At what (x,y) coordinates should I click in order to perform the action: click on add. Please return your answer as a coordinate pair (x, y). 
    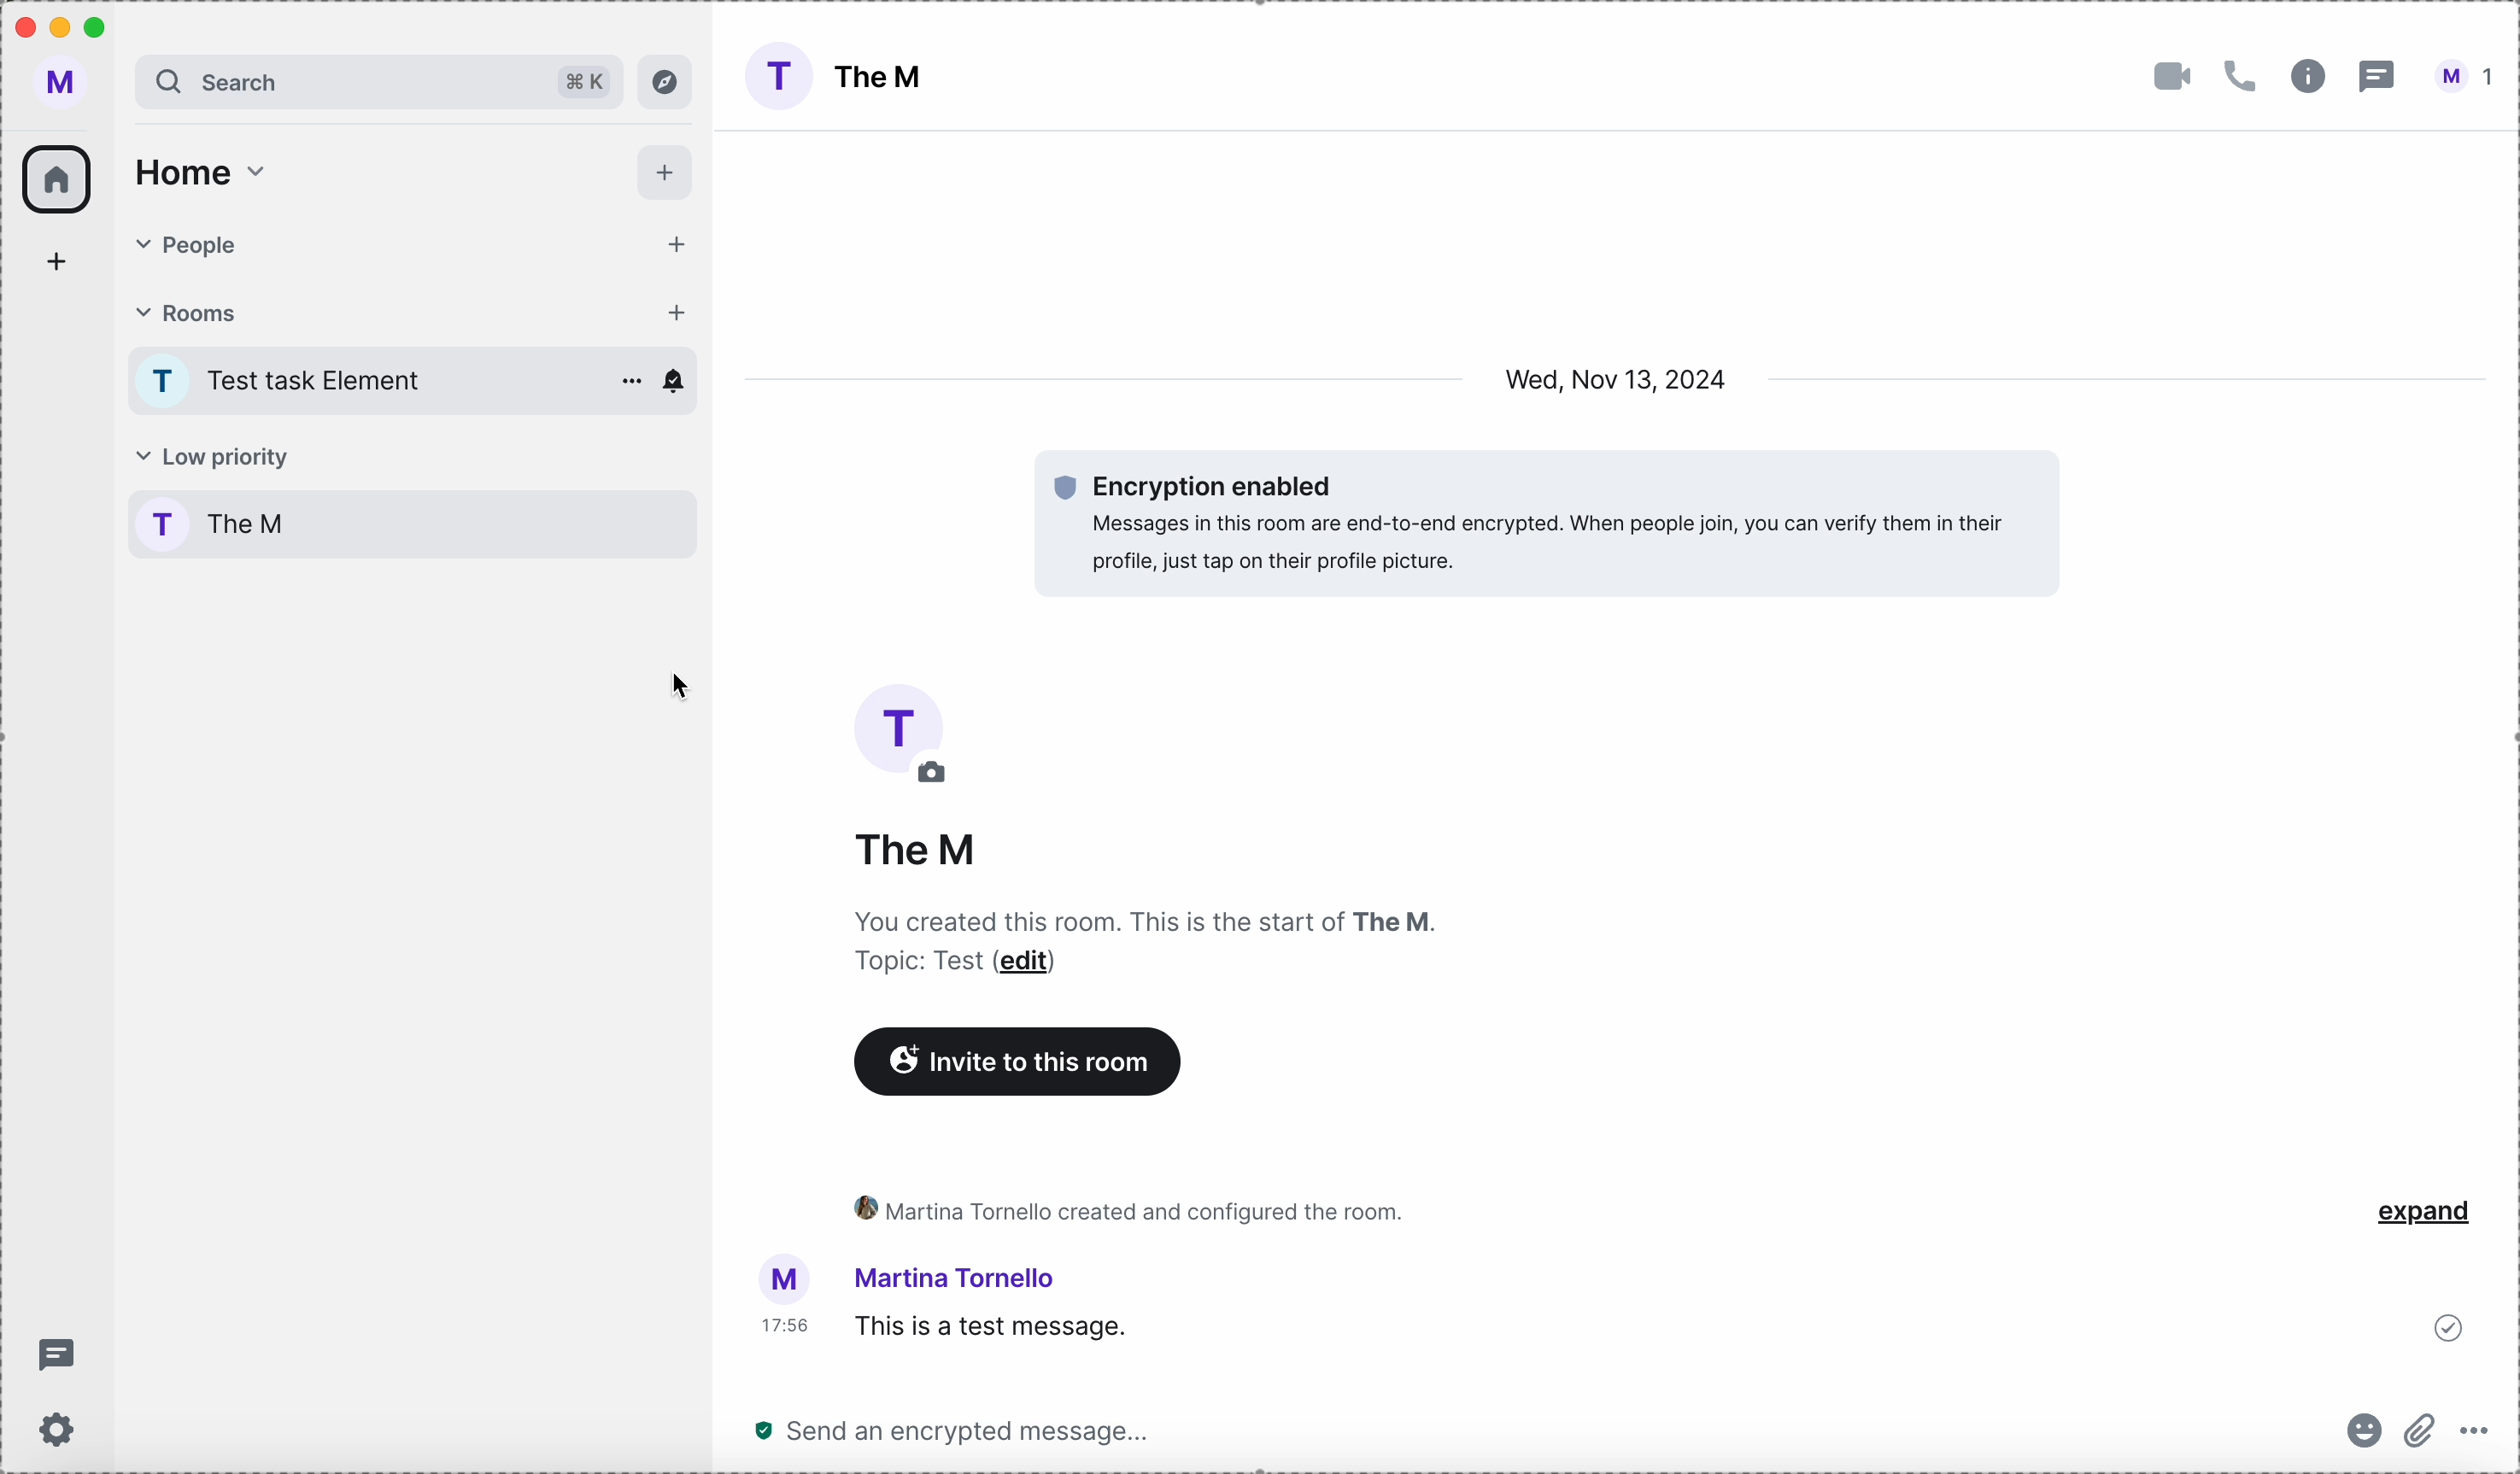
    Looking at the image, I should click on (668, 174).